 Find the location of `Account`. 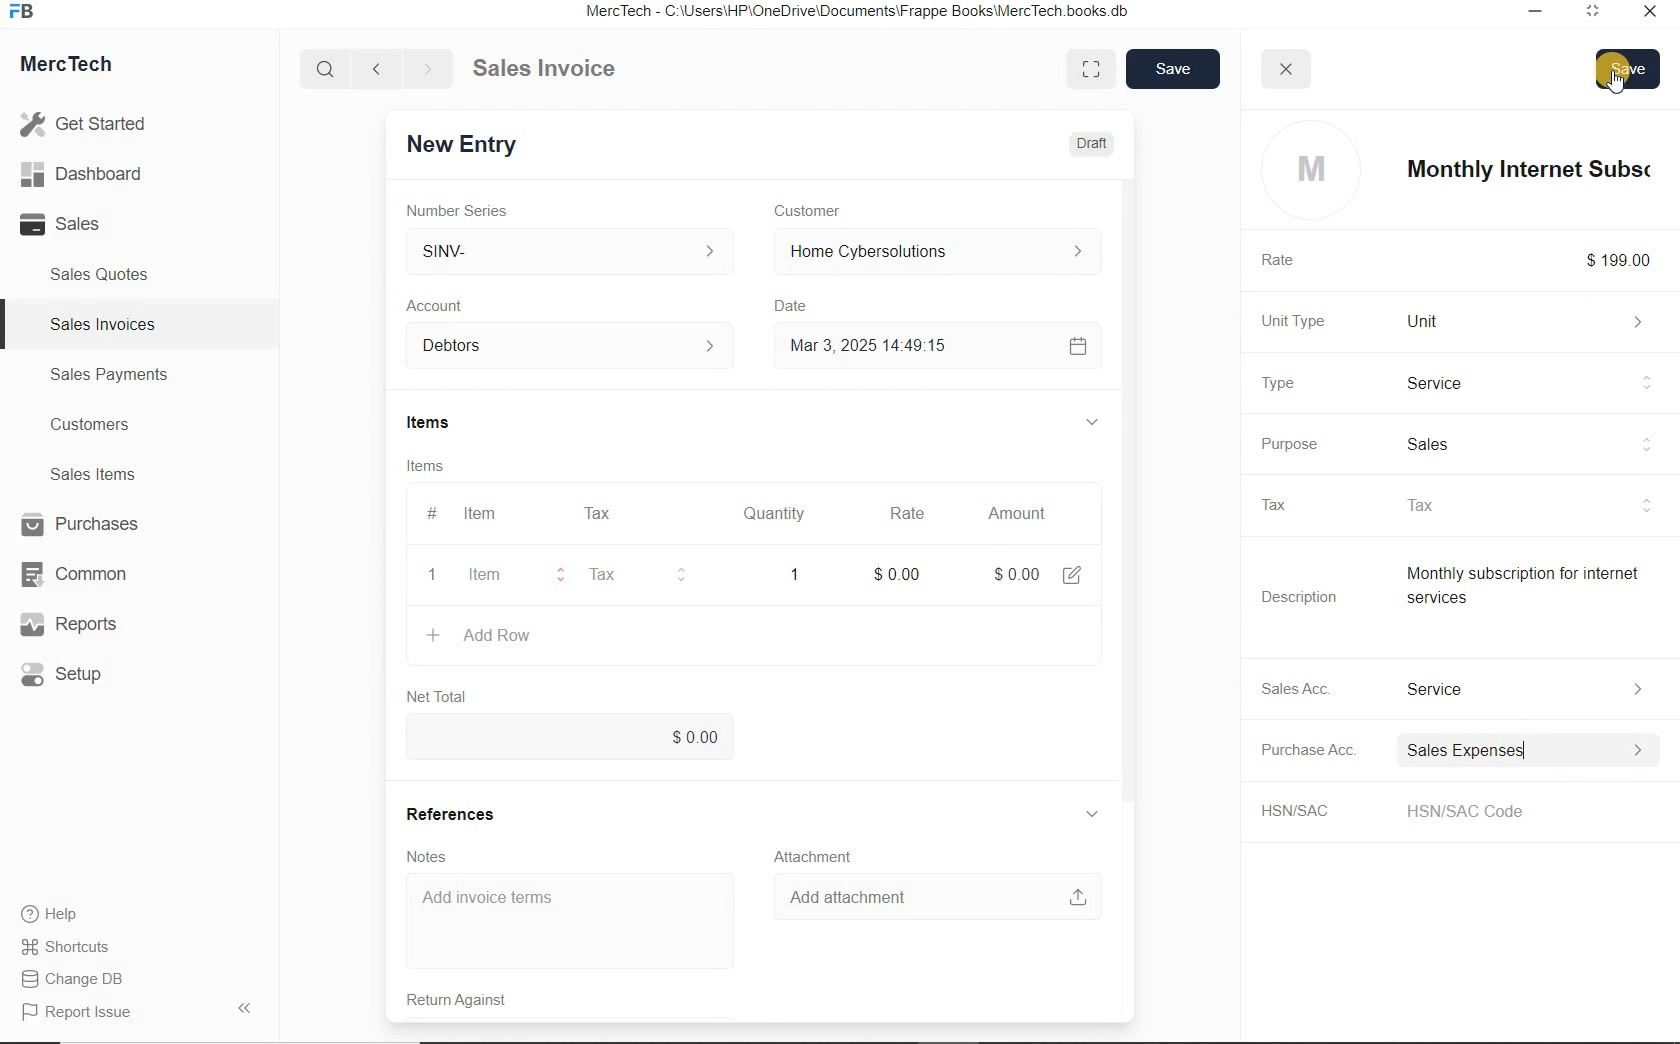

Account is located at coordinates (441, 306).